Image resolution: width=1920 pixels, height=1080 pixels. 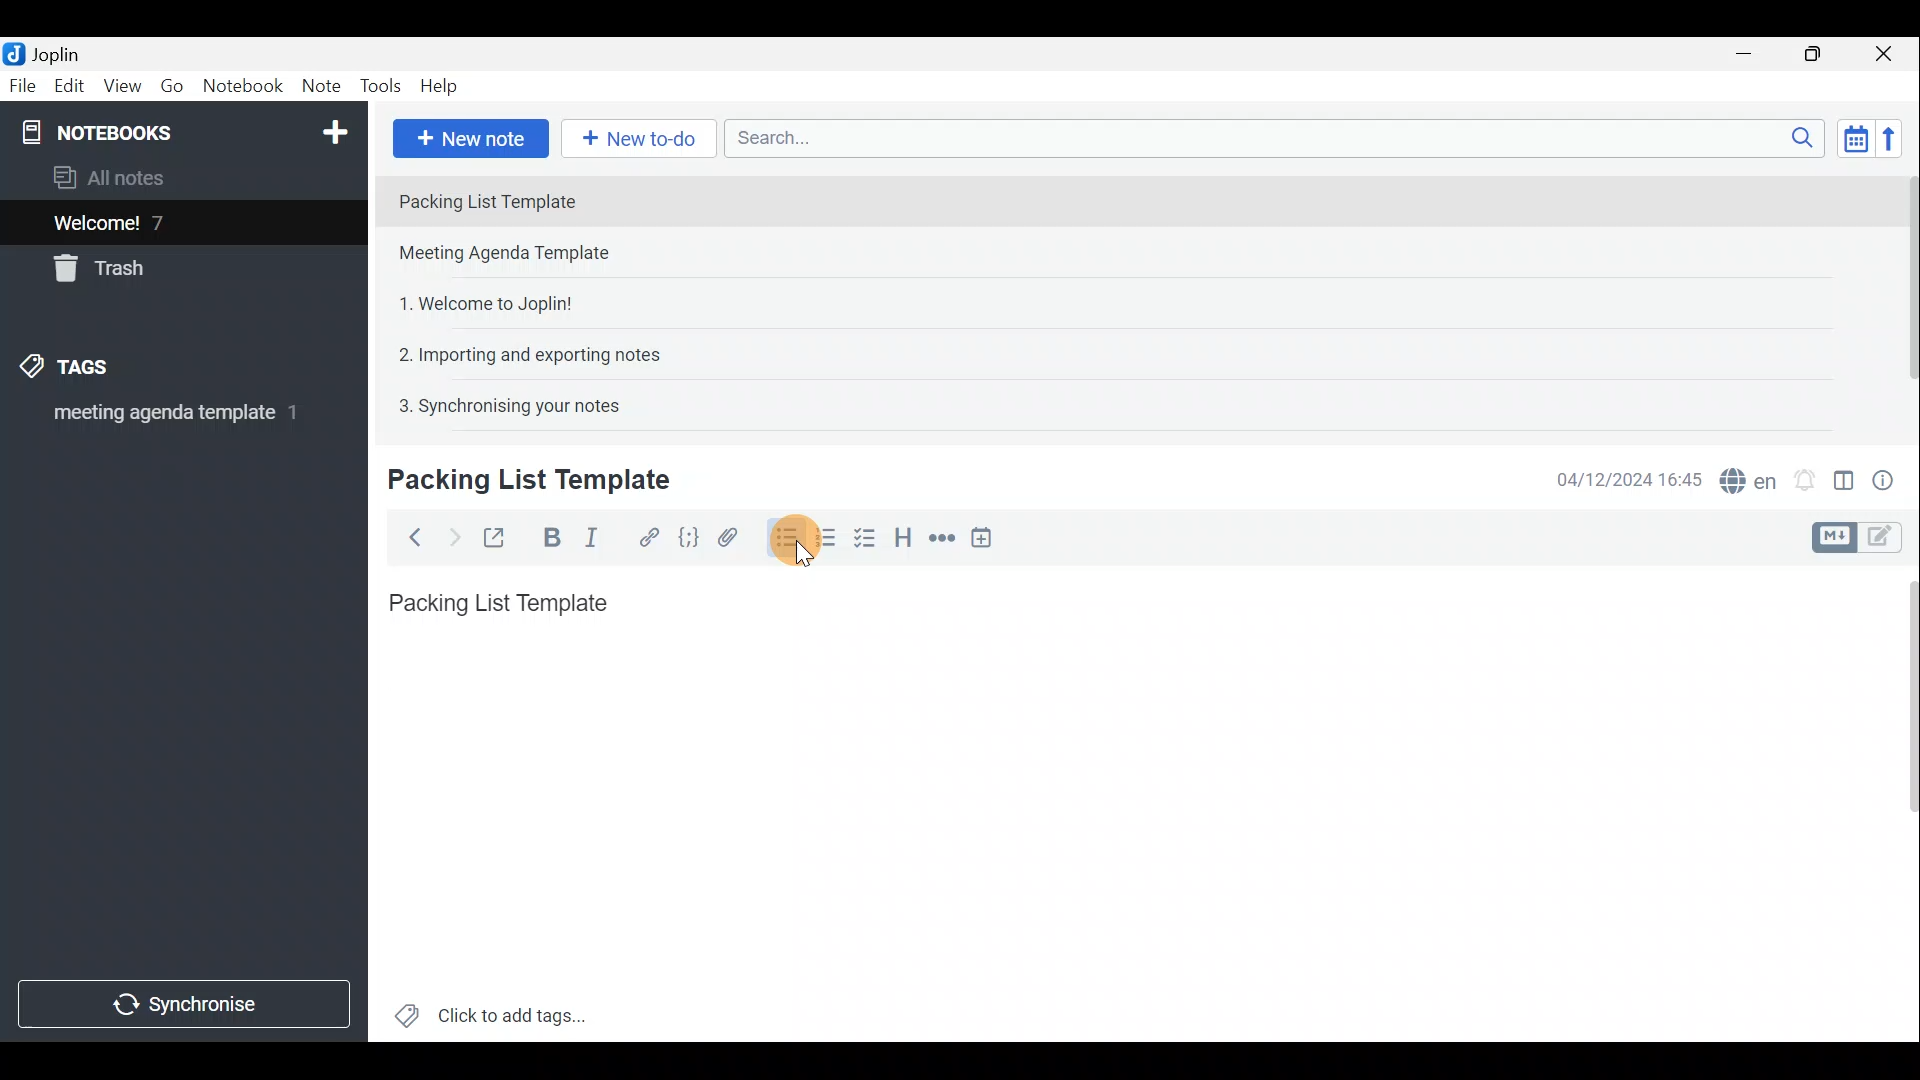 What do you see at coordinates (116, 177) in the screenshot?
I see `All notes` at bounding box center [116, 177].